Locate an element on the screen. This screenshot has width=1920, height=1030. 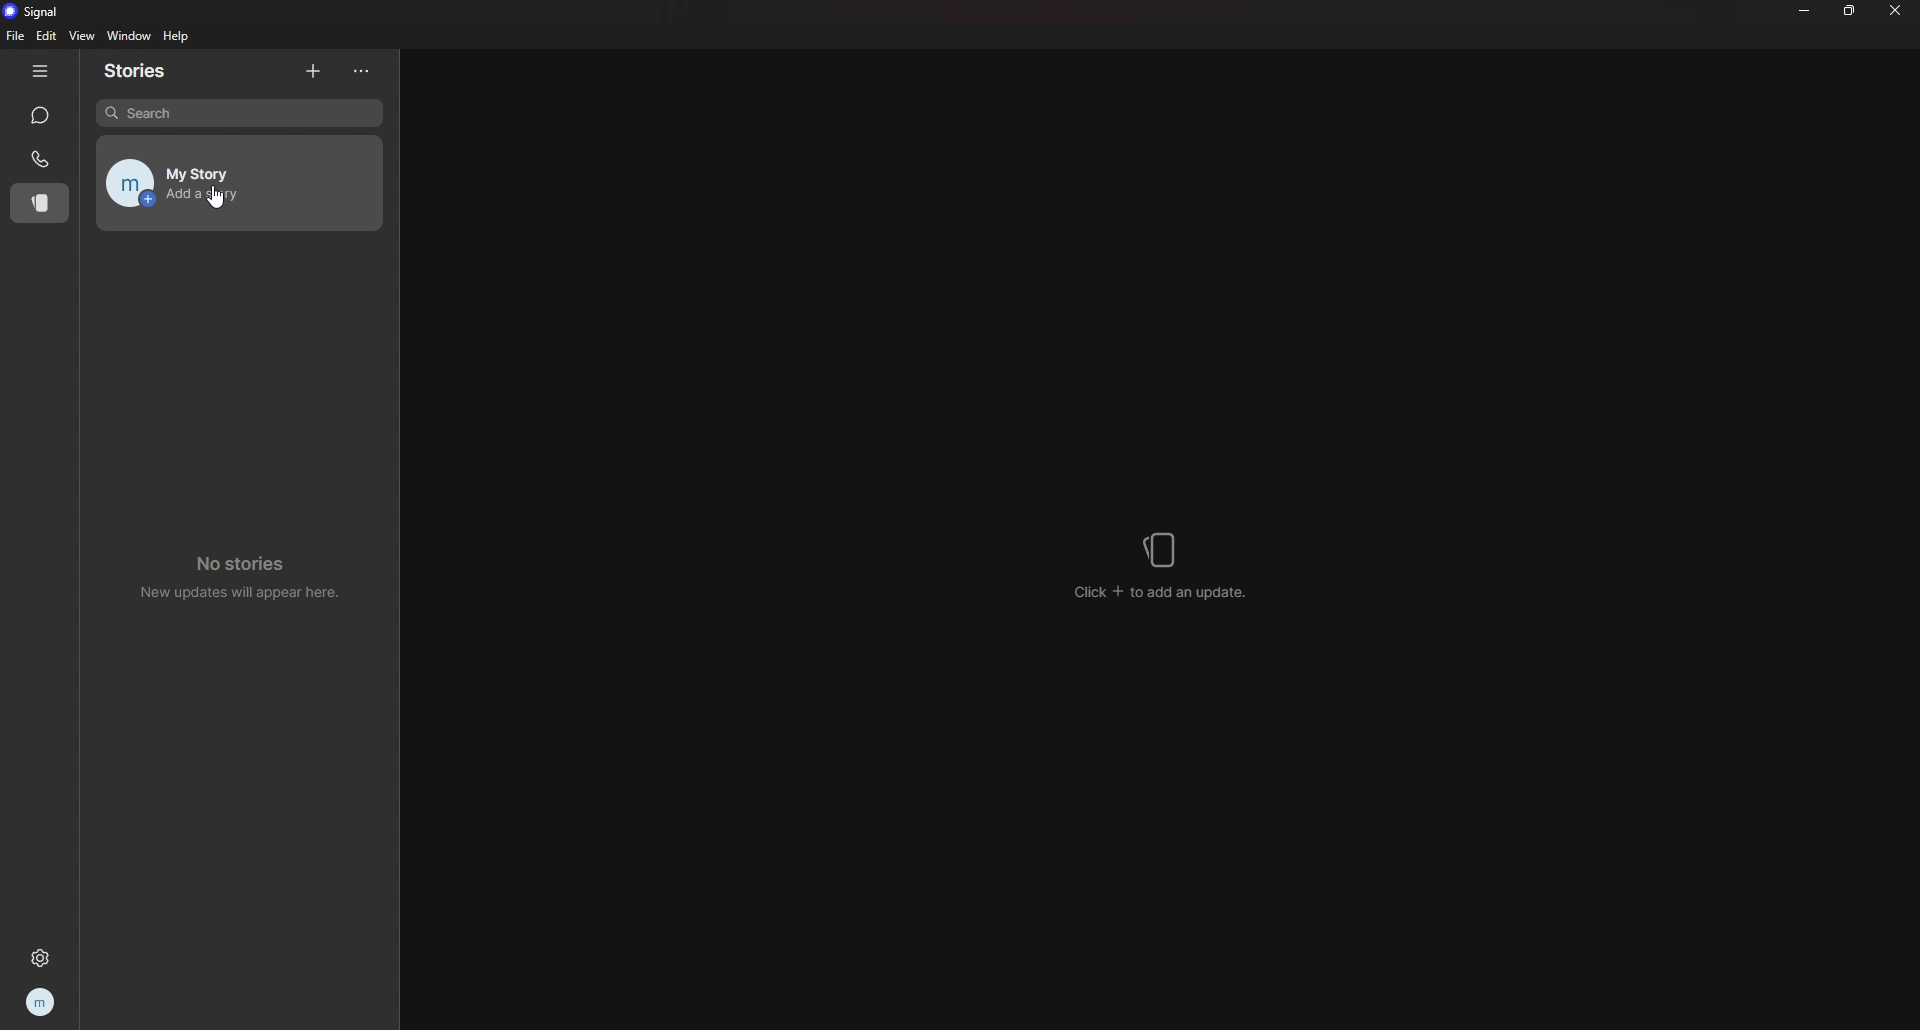
options is located at coordinates (363, 72).